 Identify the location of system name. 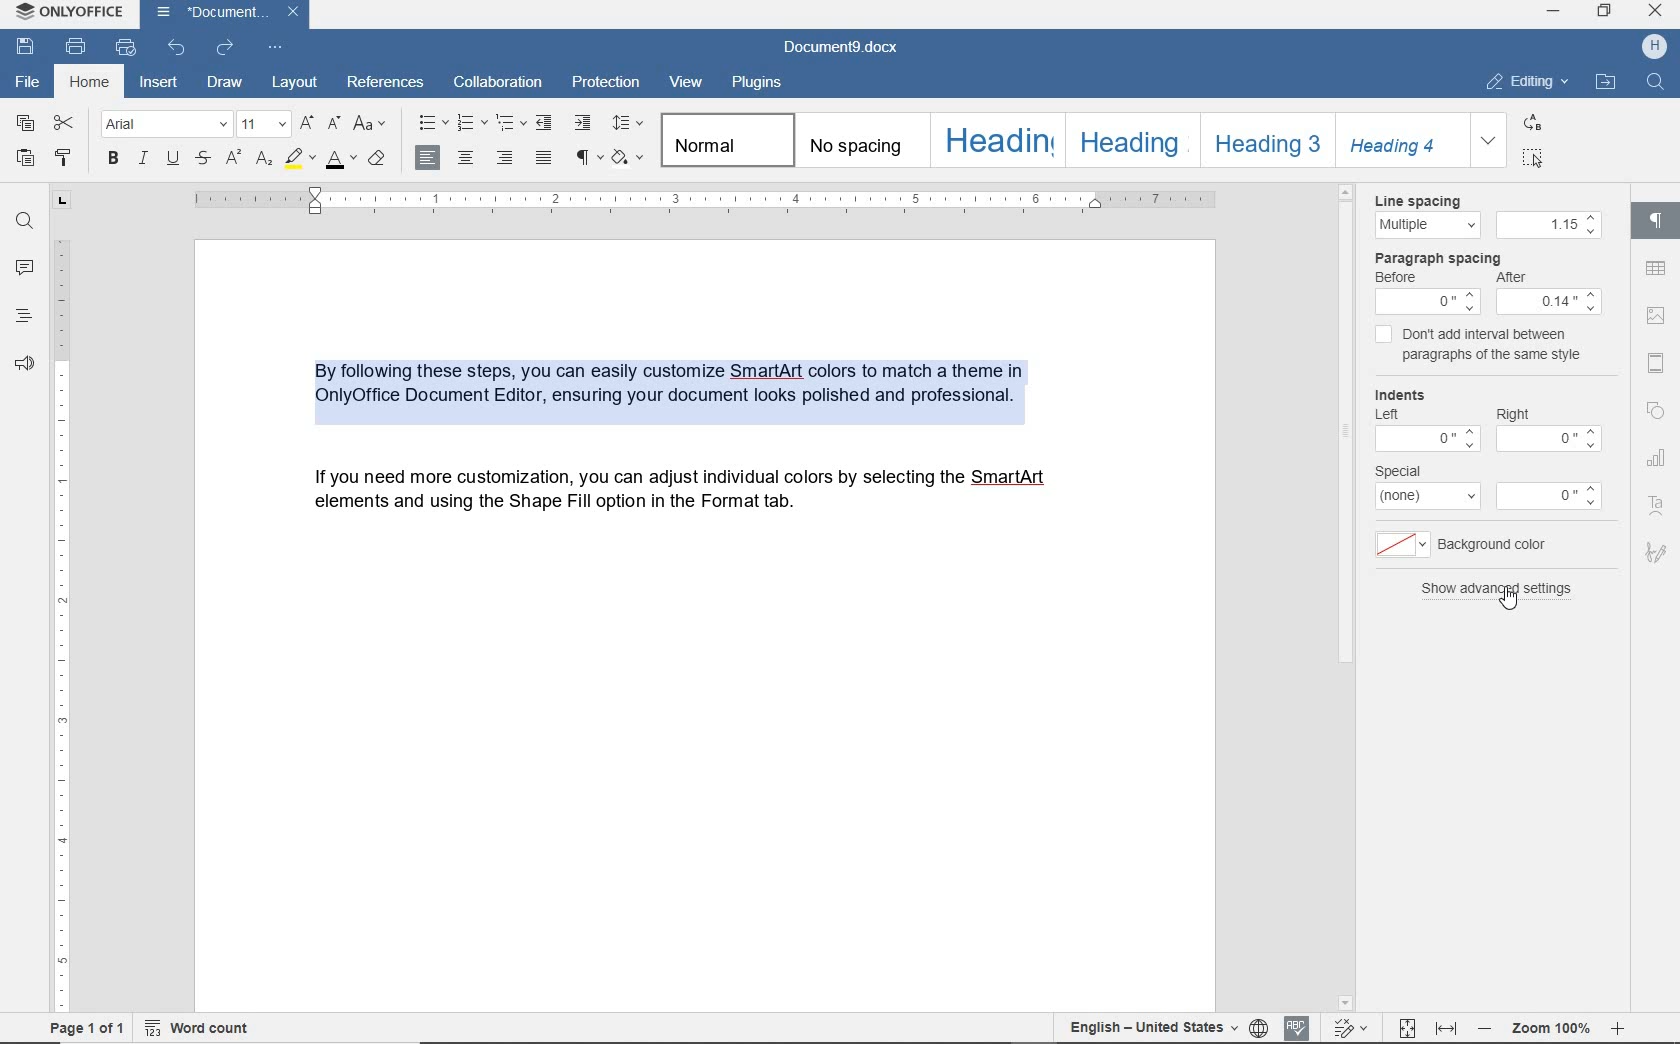
(65, 13).